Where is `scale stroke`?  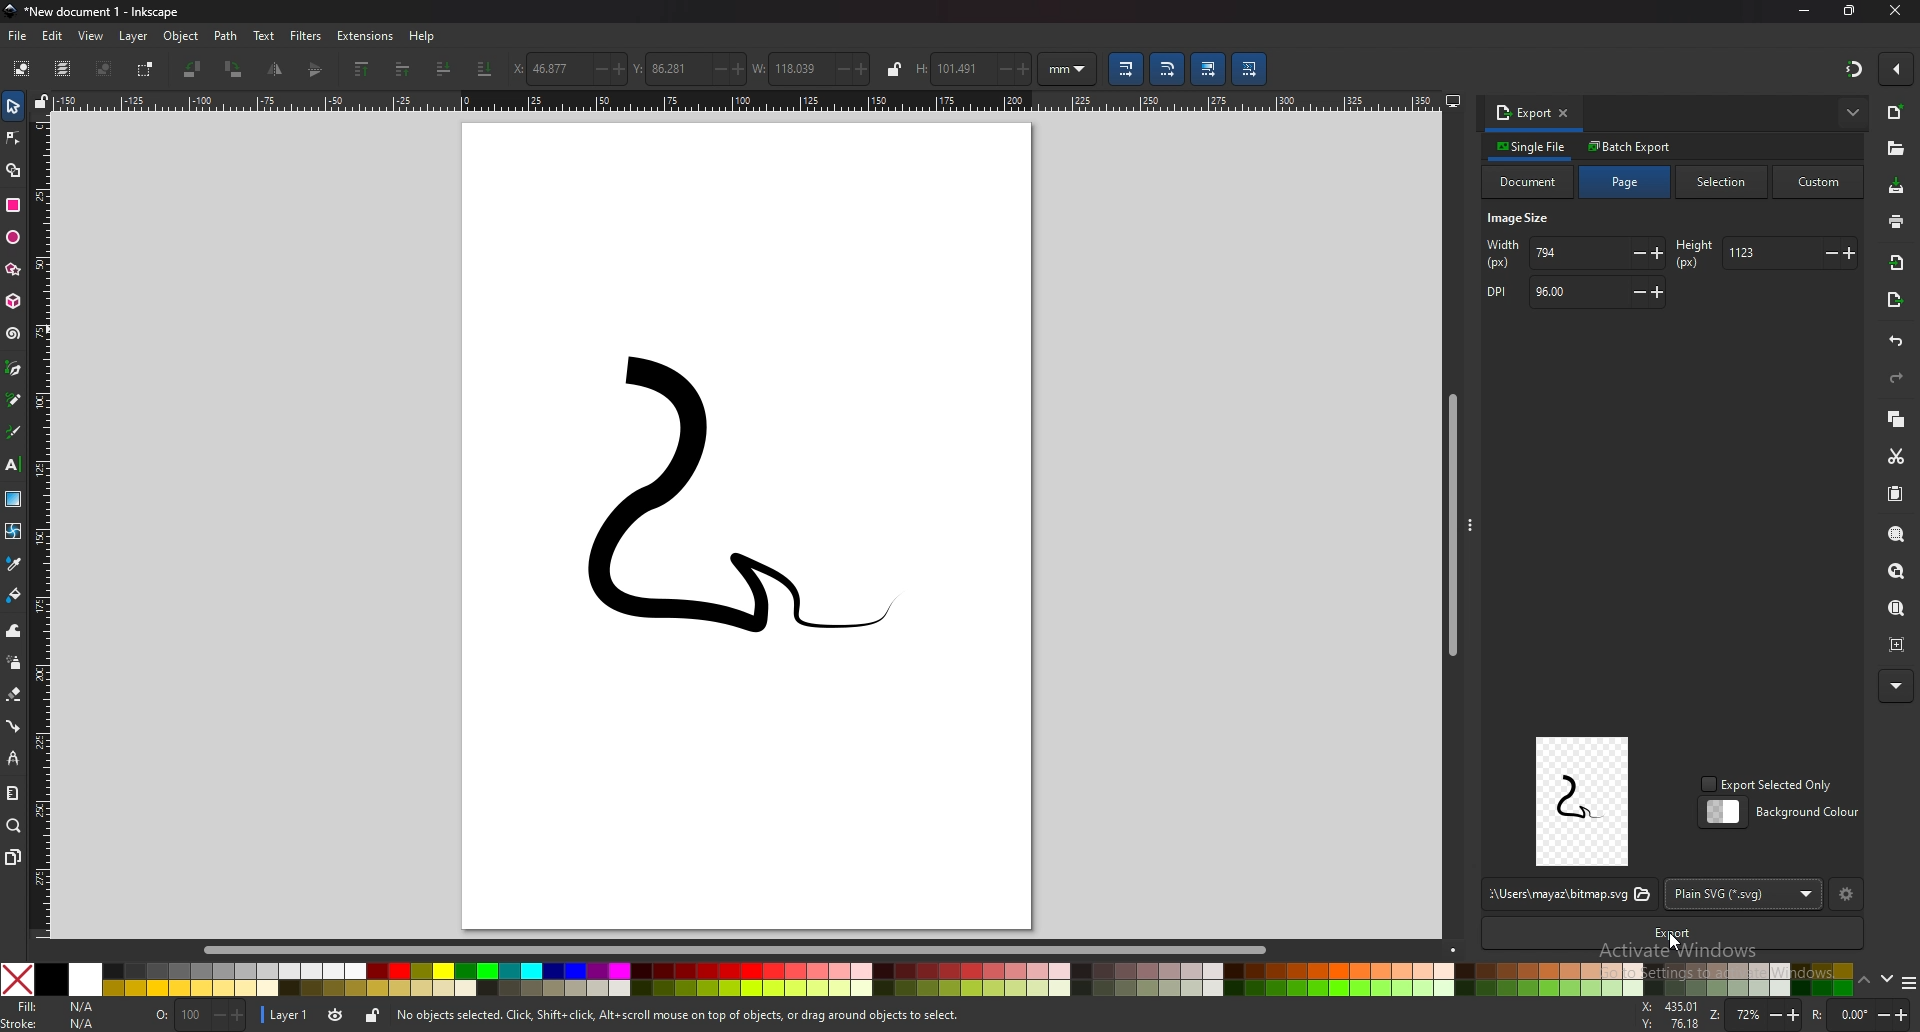
scale stroke is located at coordinates (1124, 68).